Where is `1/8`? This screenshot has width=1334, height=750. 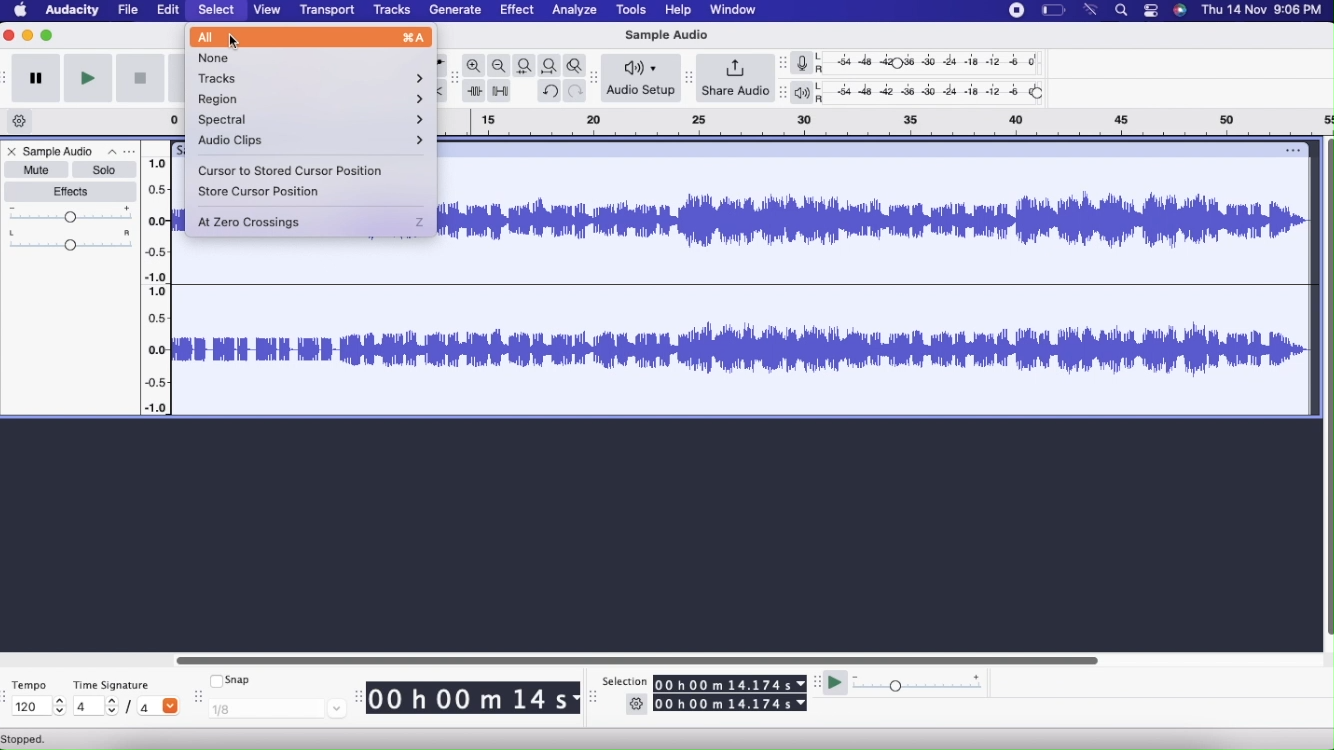
1/8 is located at coordinates (277, 712).